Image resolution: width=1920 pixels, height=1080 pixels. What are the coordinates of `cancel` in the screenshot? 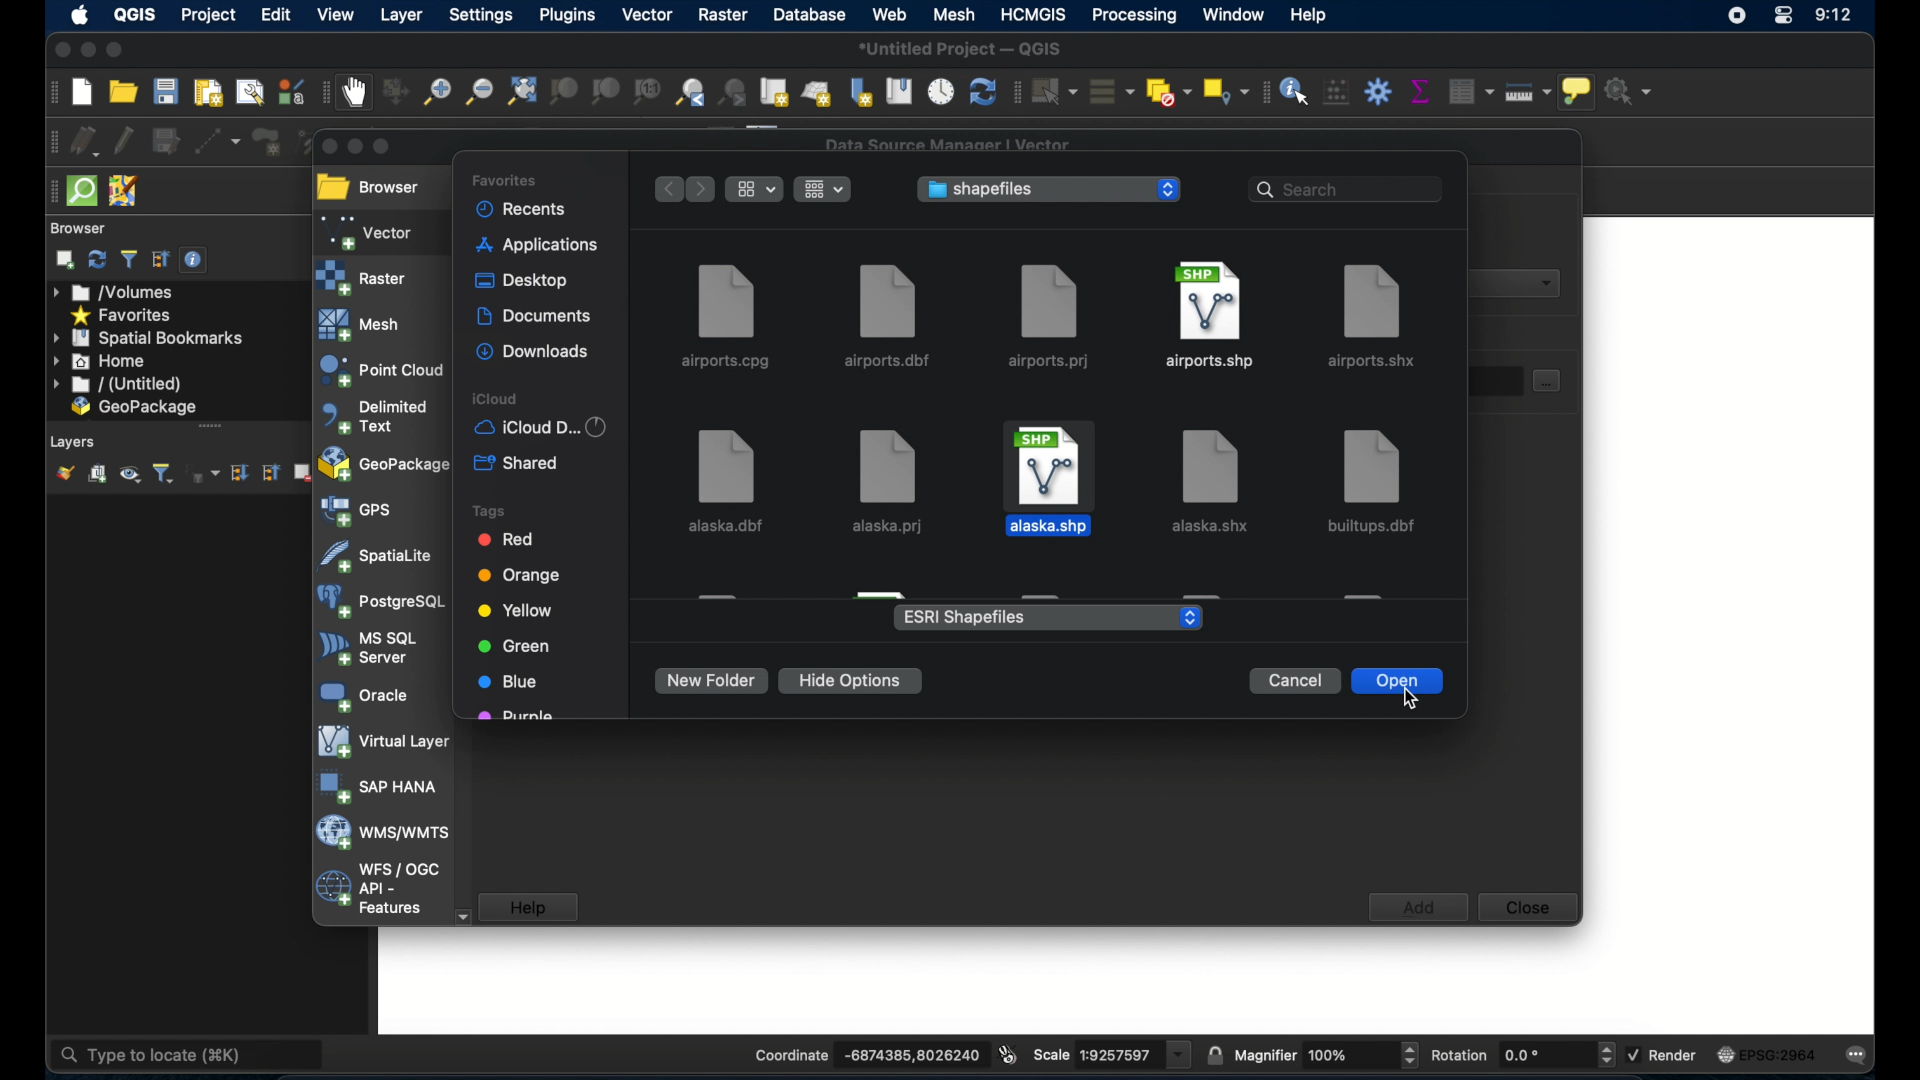 It's located at (1295, 681).